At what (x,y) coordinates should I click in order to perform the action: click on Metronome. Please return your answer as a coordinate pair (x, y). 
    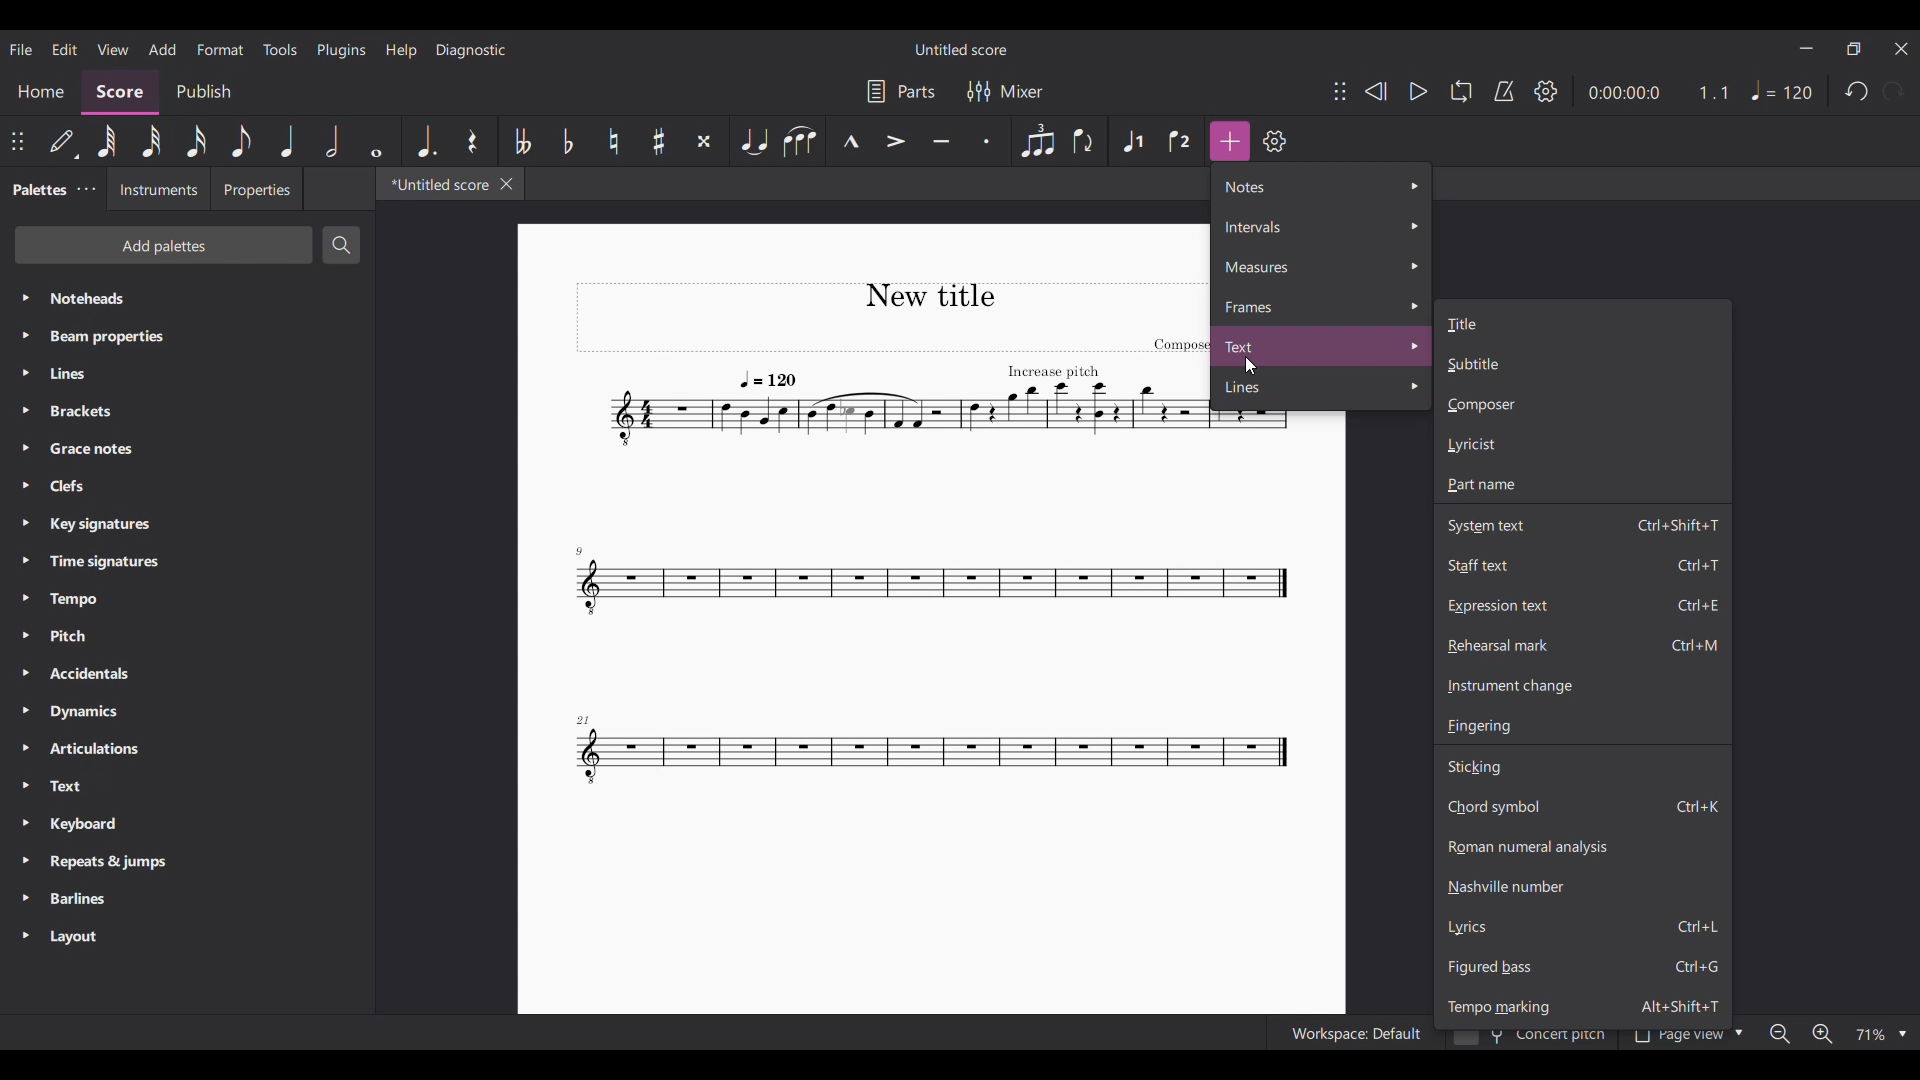
    Looking at the image, I should click on (1504, 91).